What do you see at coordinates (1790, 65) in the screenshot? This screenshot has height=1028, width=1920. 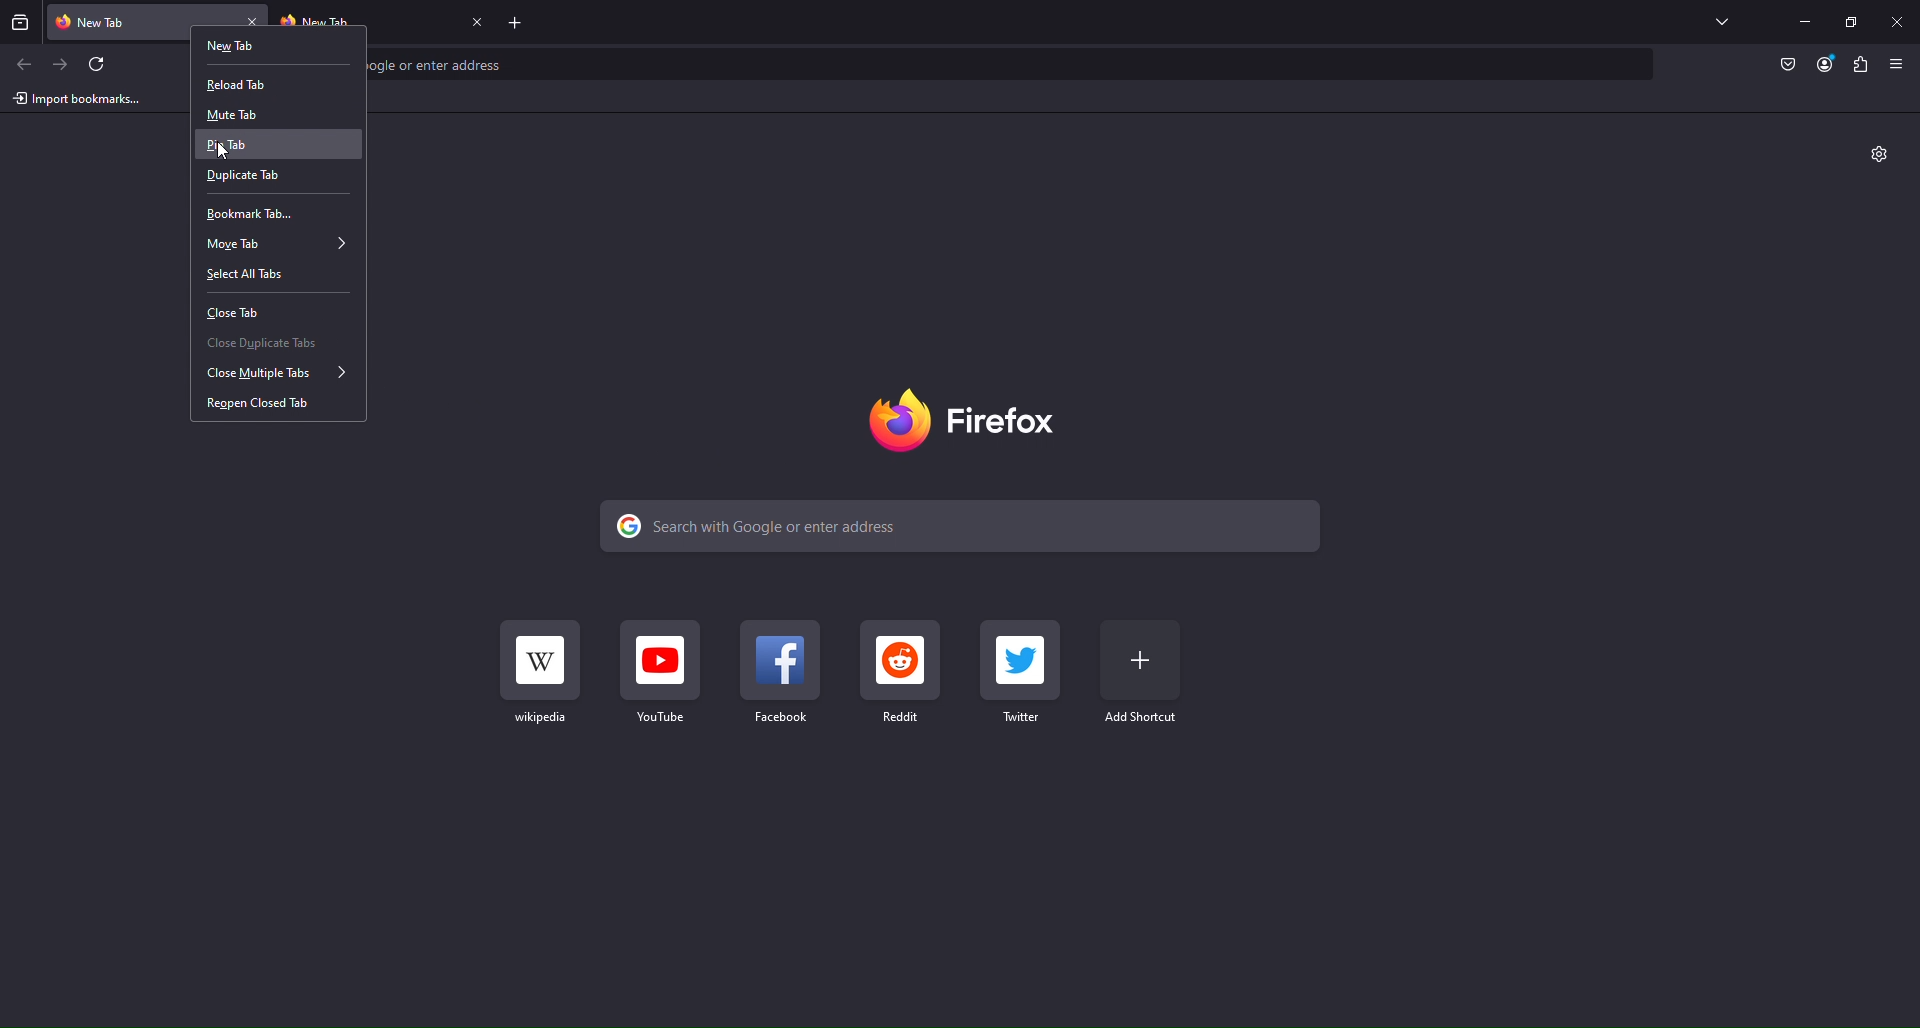 I see `Pocket` at bounding box center [1790, 65].